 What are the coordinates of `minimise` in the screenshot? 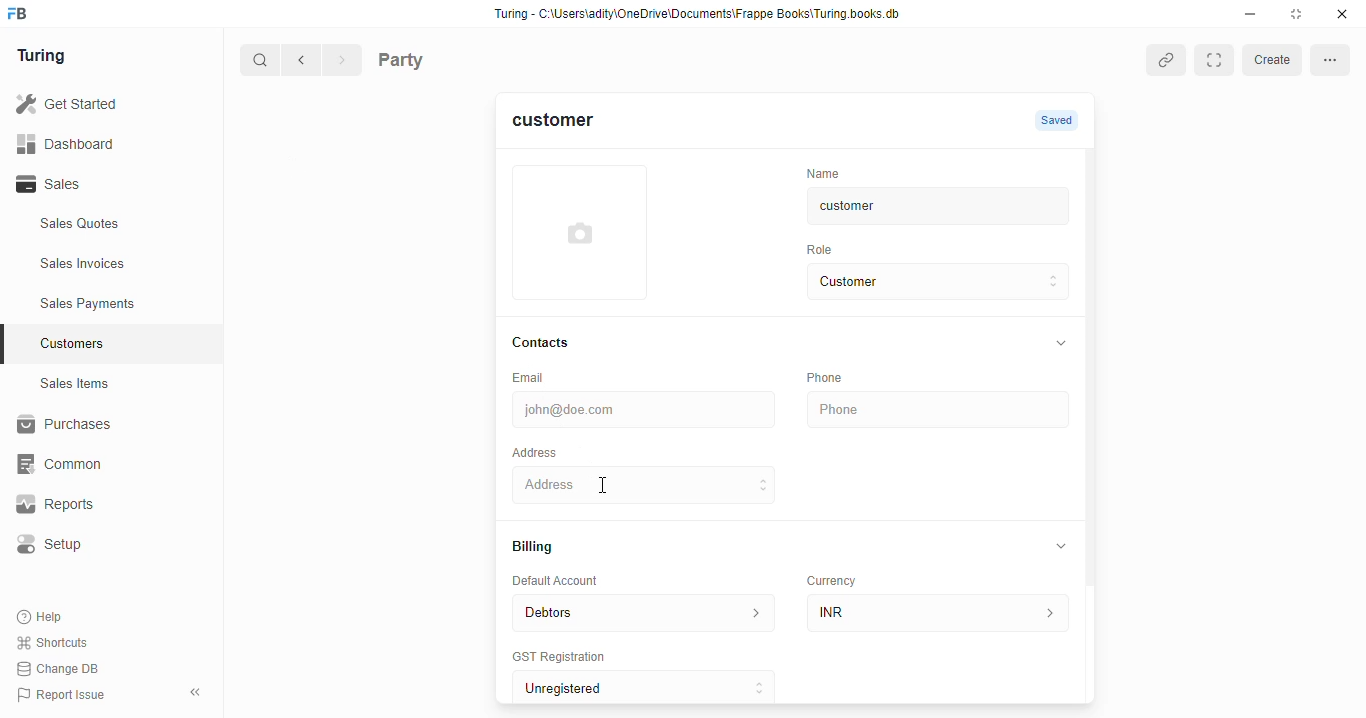 It's located at (1251, 14).